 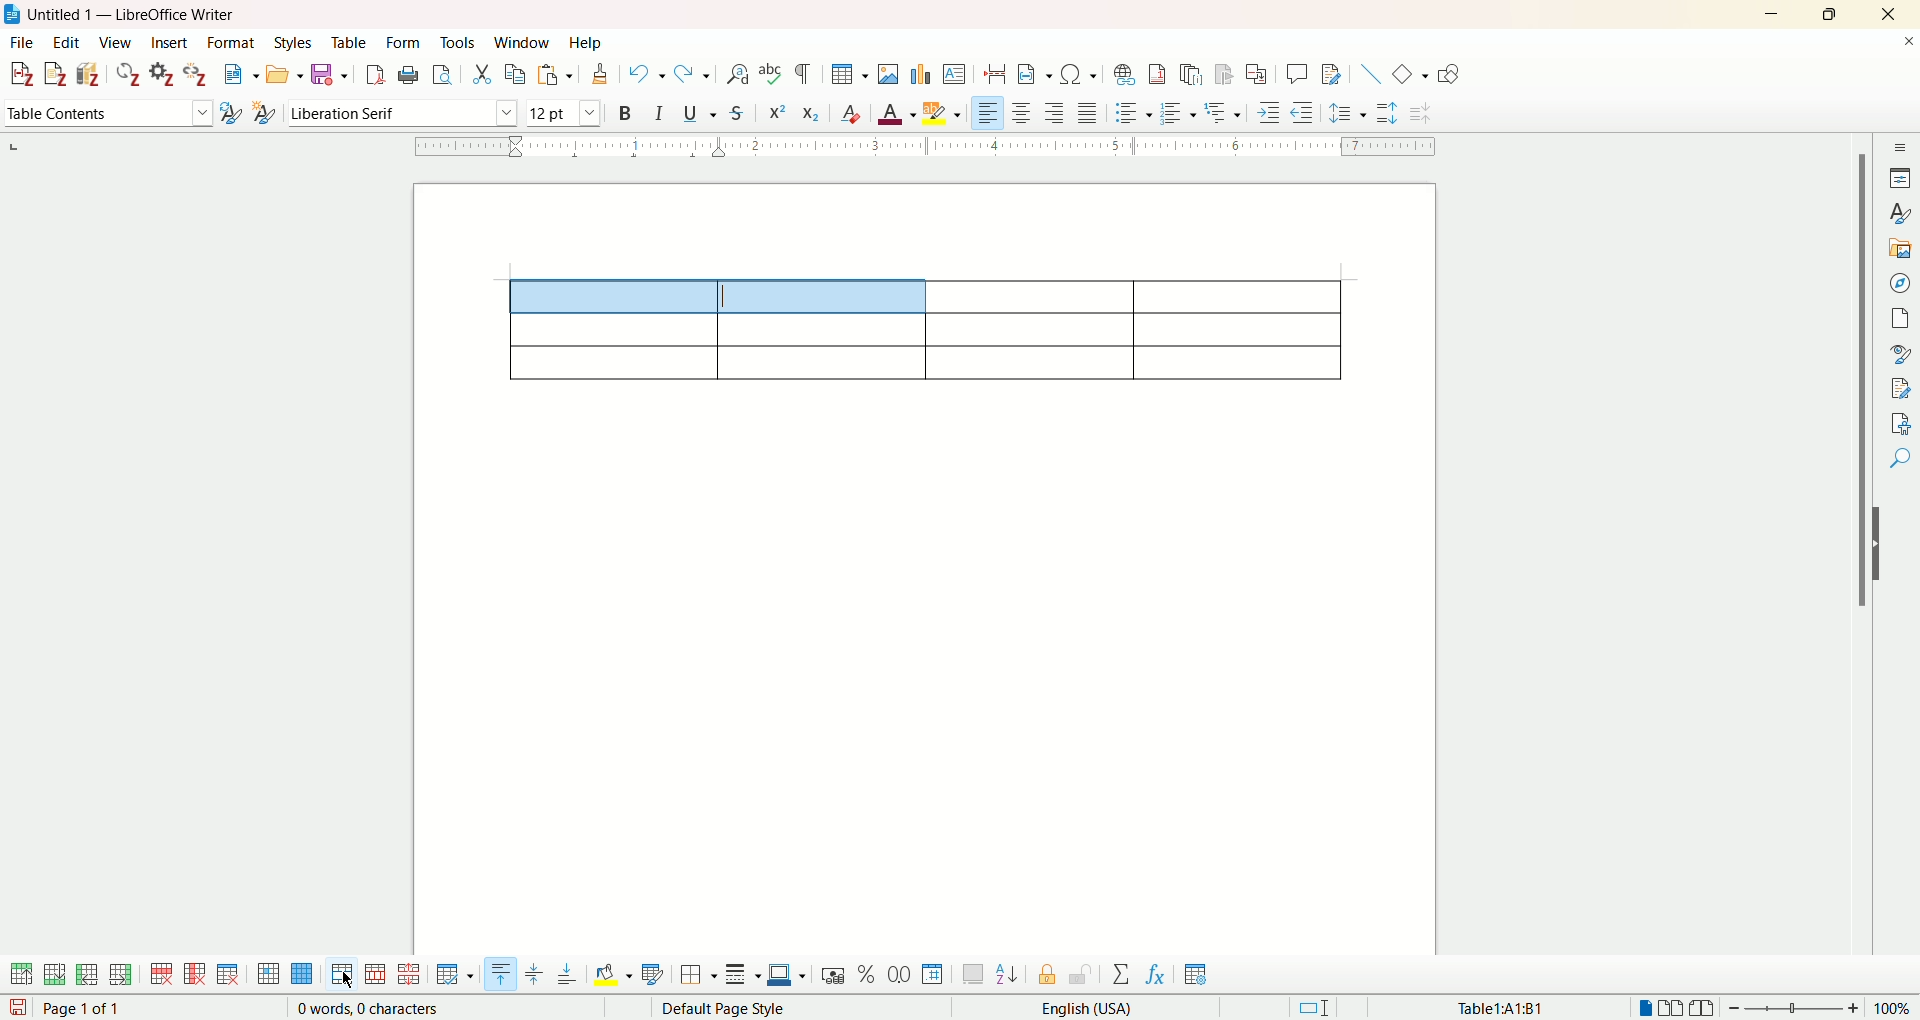 I want to click on insert cross-reference, so click(x=1261, y=73).